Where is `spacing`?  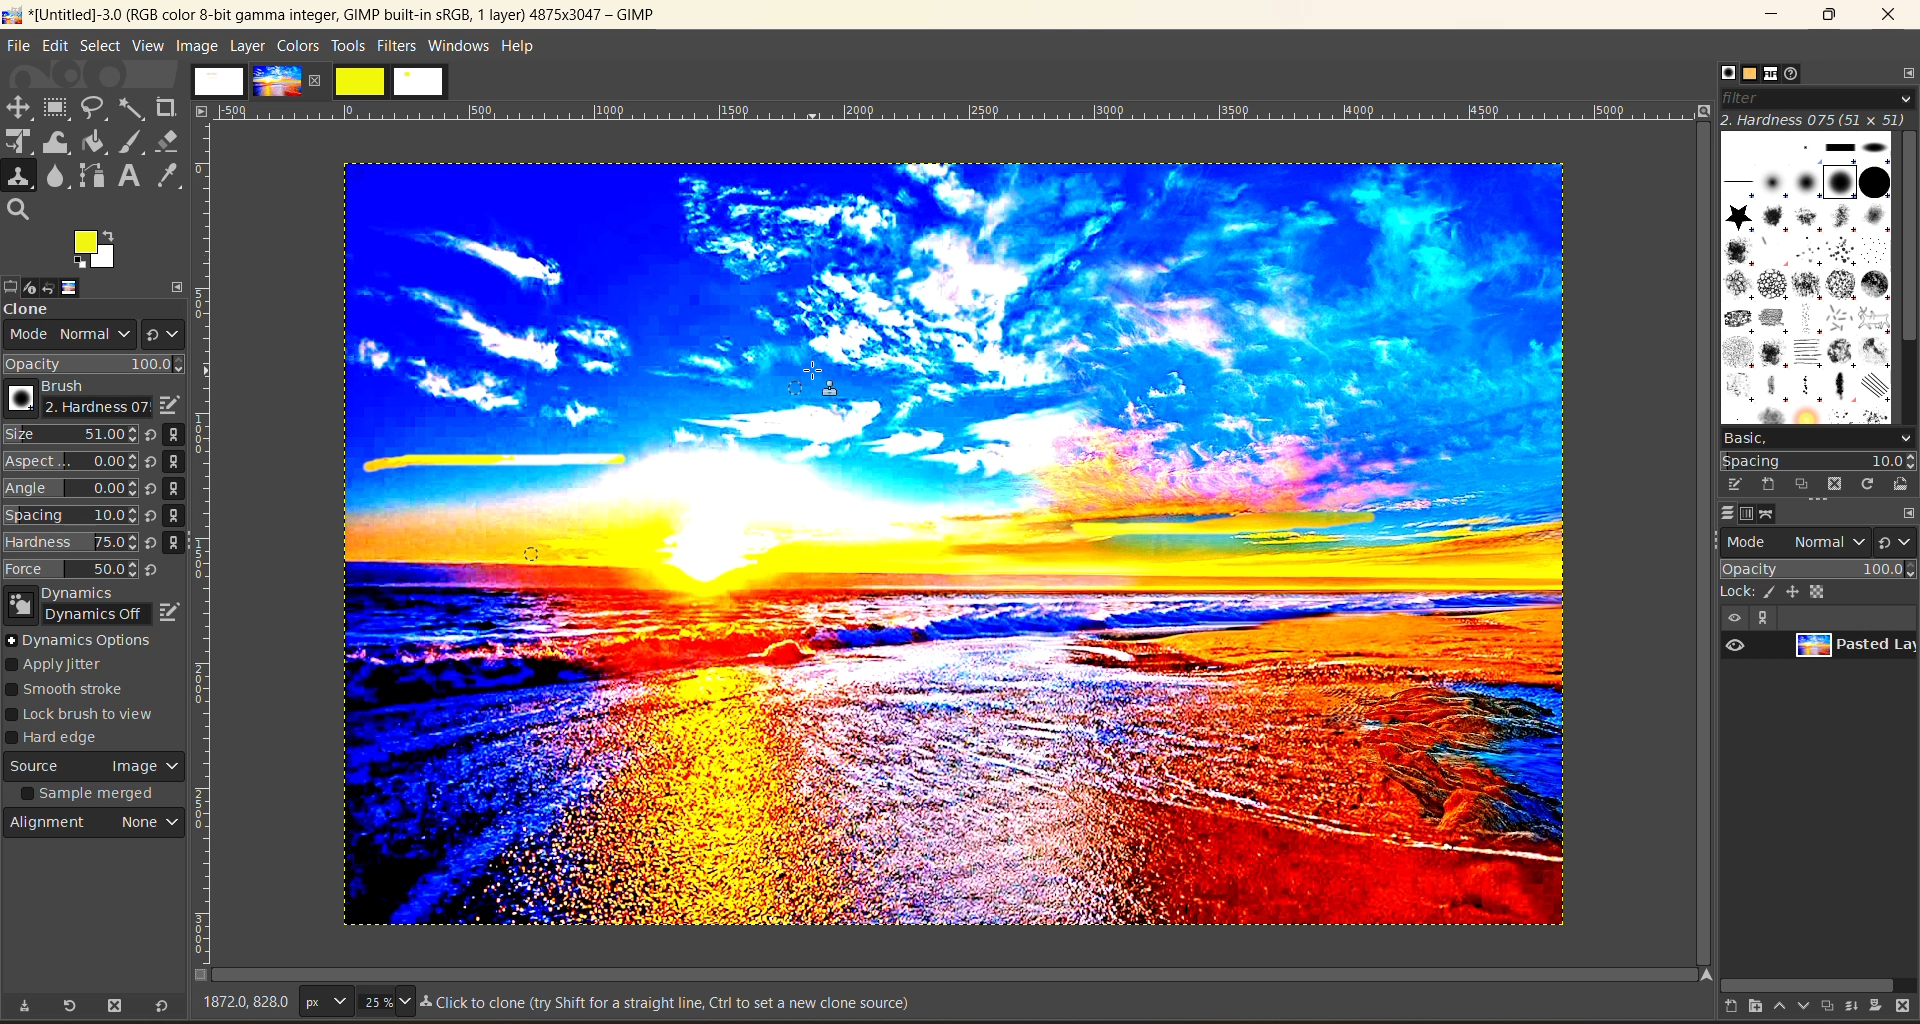 spacing is located at coordinates (1818, 461).